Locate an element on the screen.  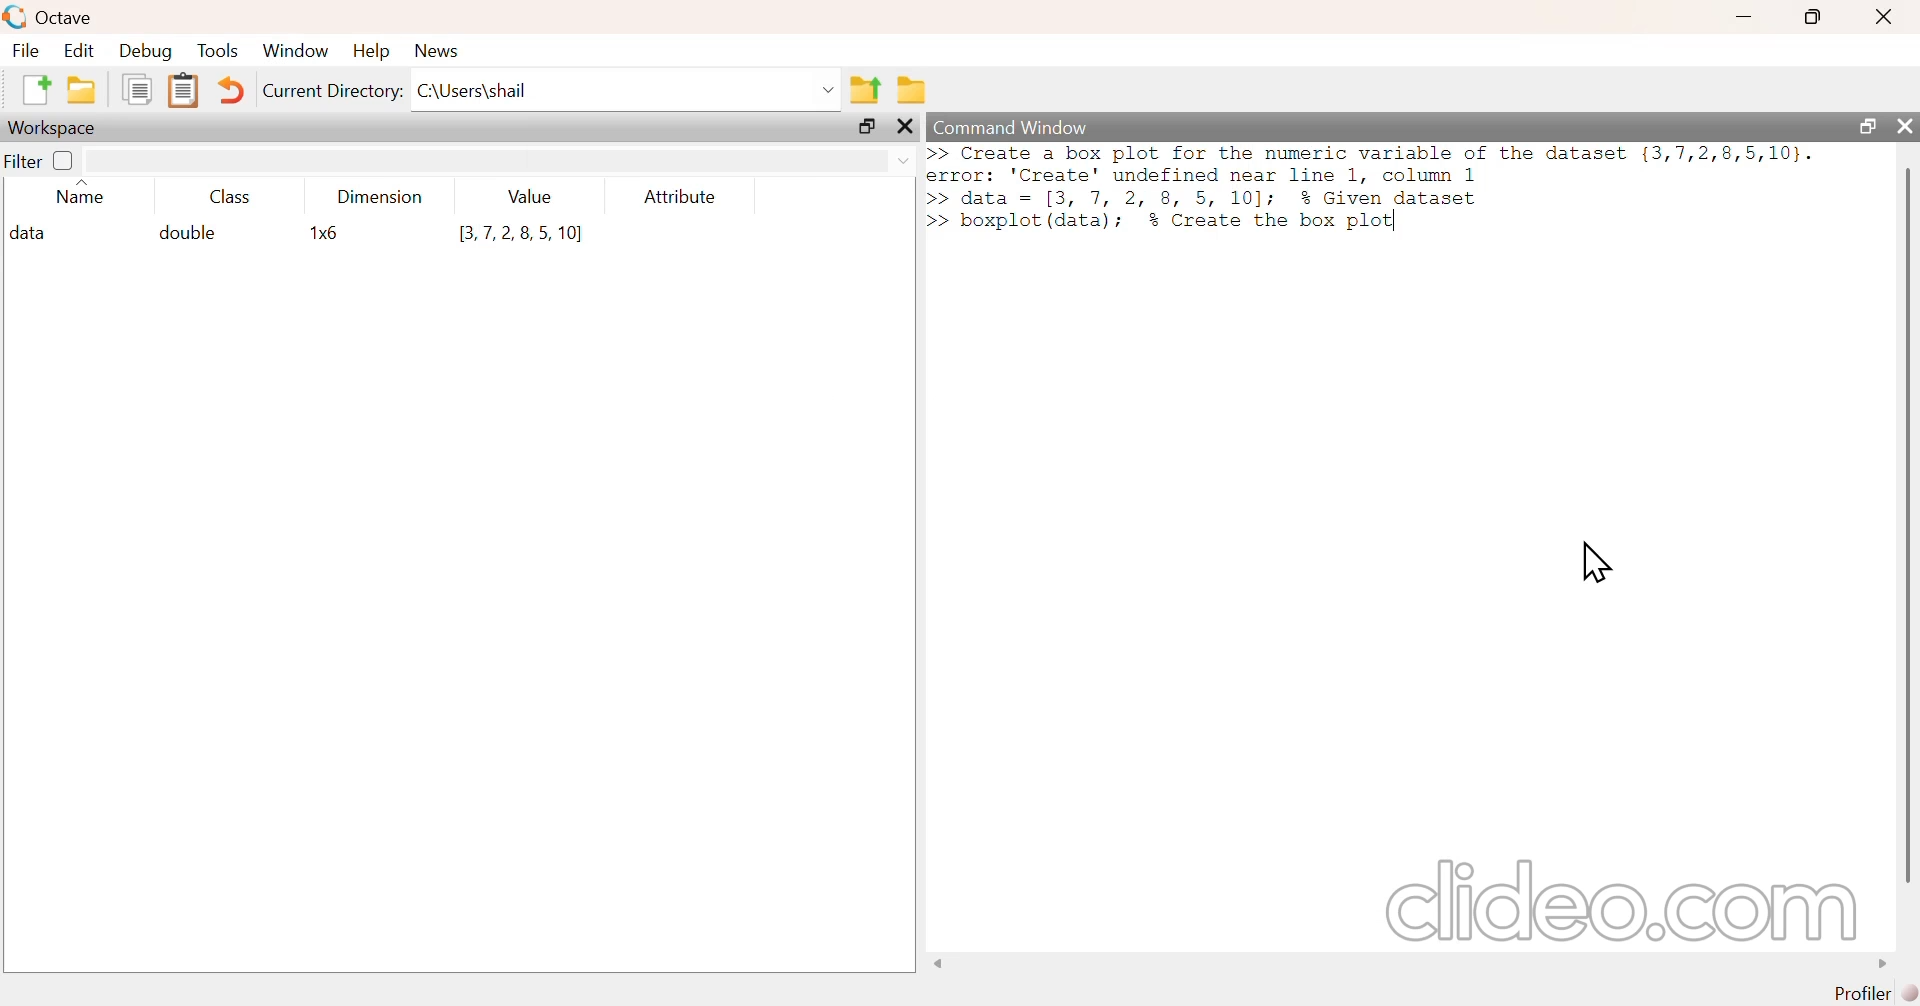
edit is located at coordinates (84, 50).